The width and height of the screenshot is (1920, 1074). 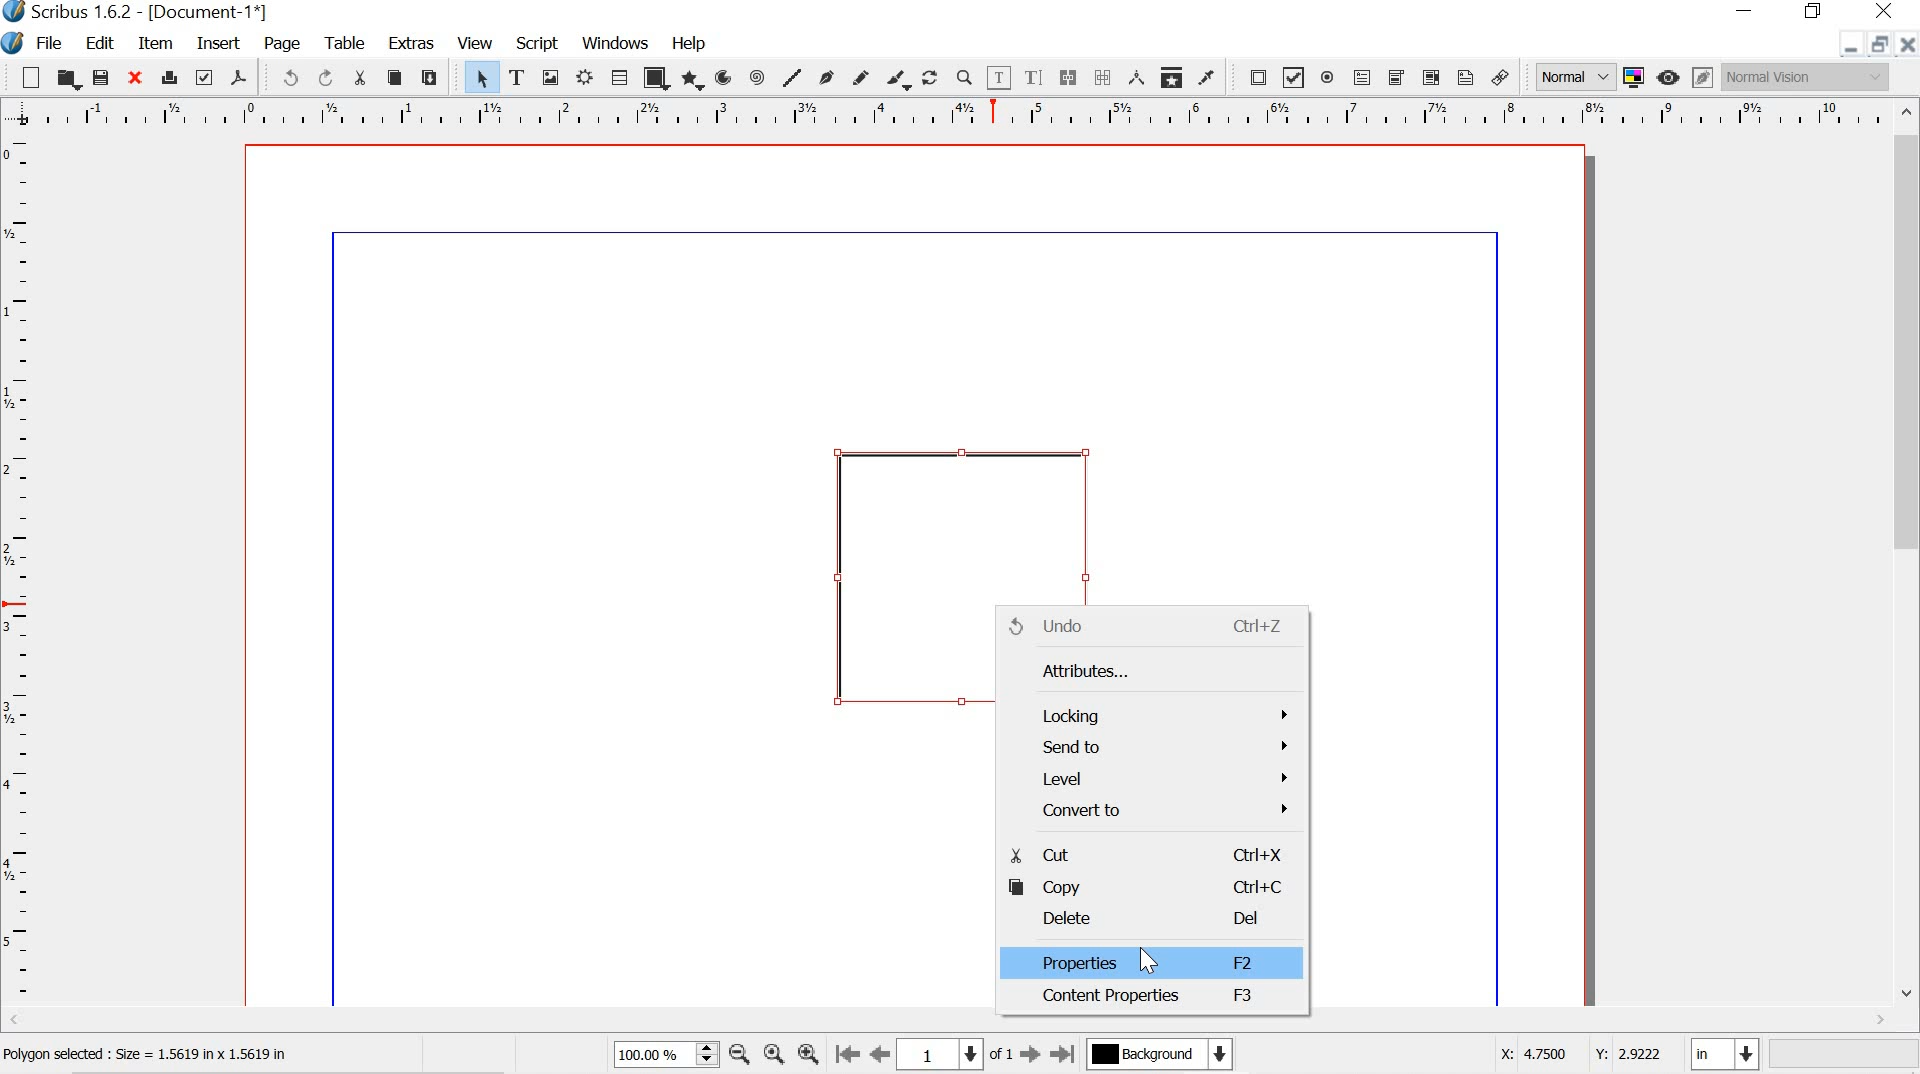 What do you see at coordinates (1134, 78) in the screenshot?
I see `measurements` at bounding box center [1134, 78].